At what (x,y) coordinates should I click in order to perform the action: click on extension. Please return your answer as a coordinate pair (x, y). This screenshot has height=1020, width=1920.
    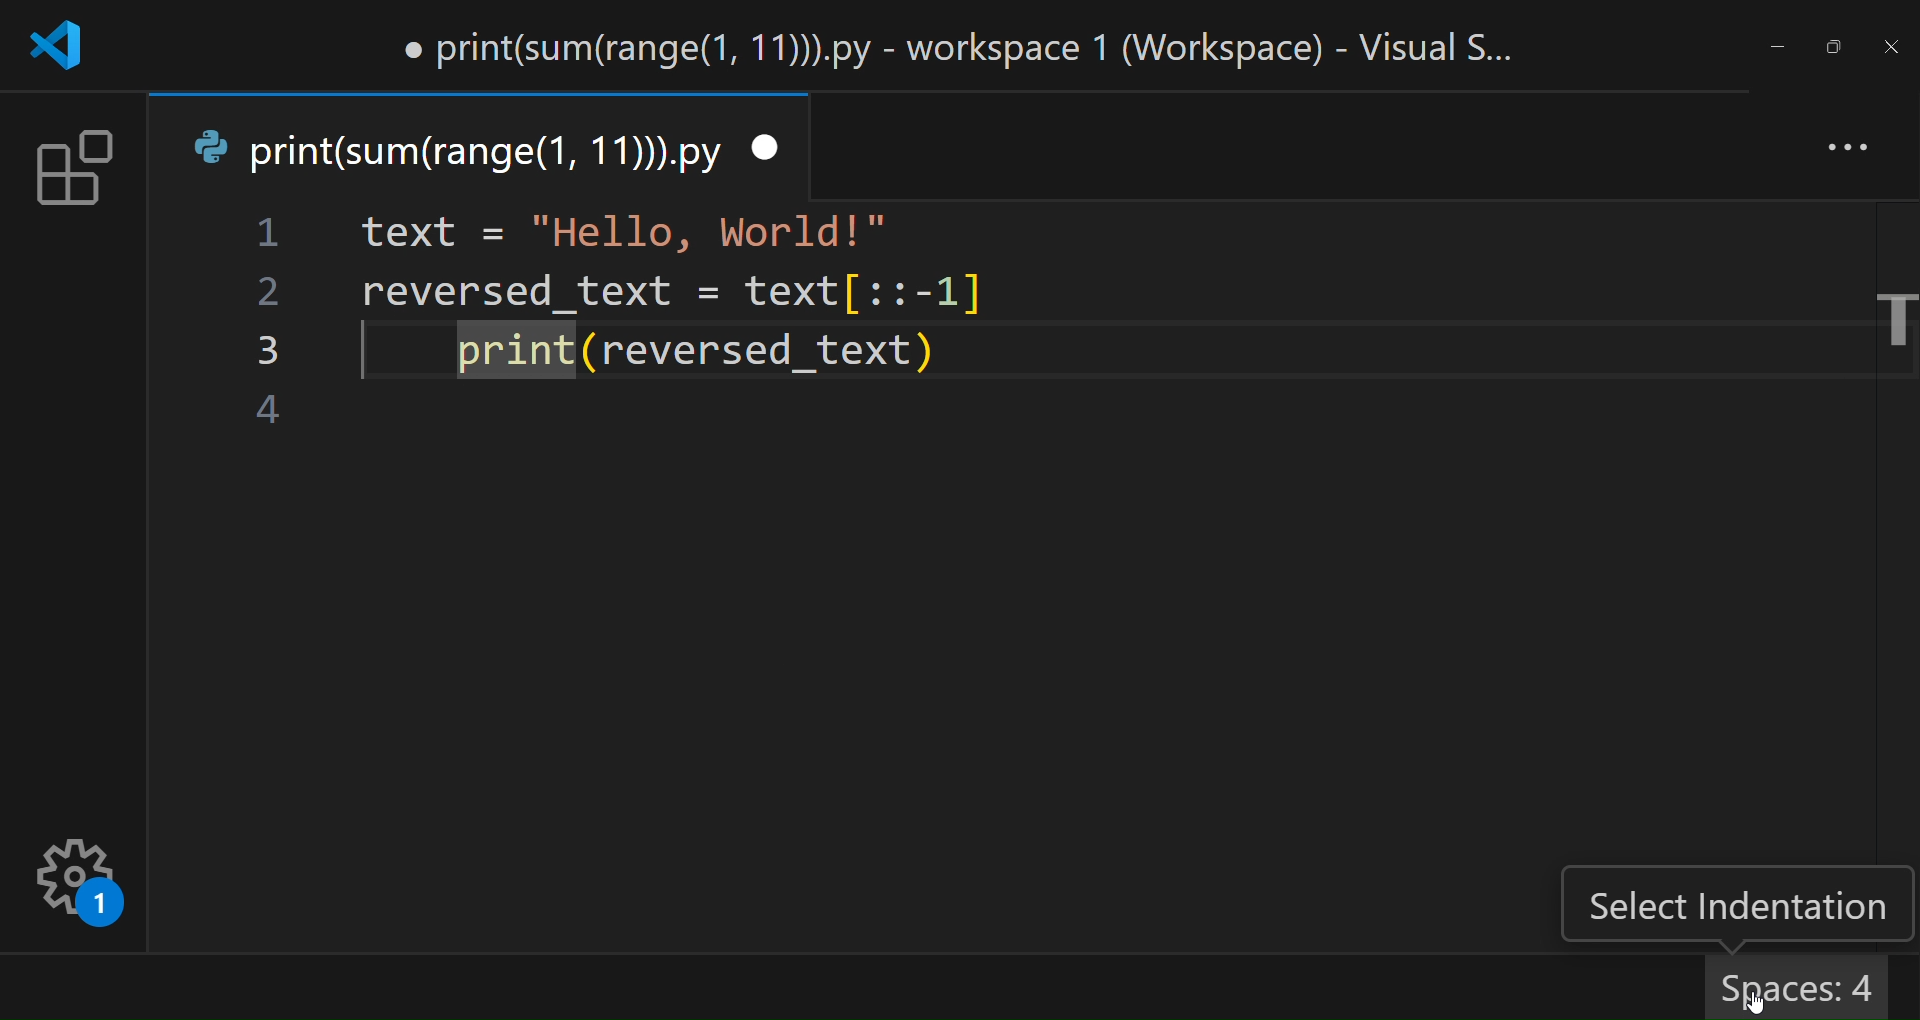
    Looking at the image, I should click on (72, 173).